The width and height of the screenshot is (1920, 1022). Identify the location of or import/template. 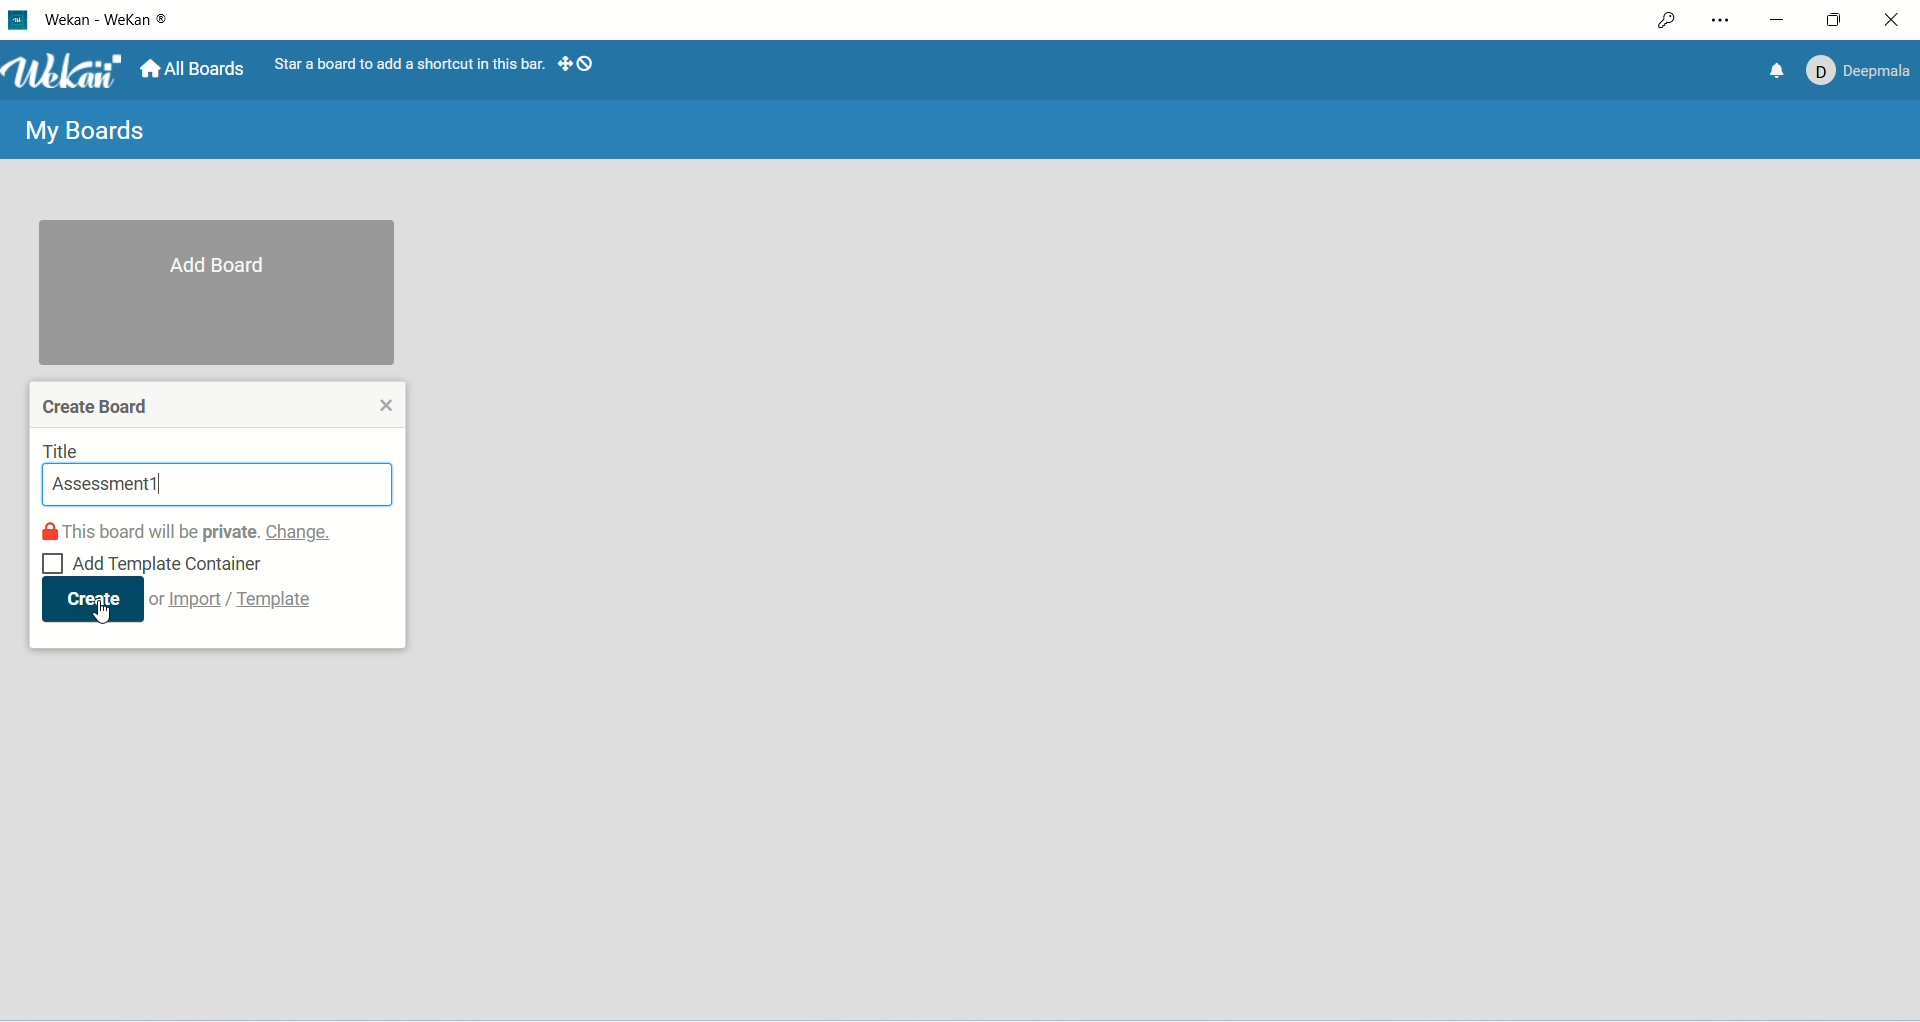
(233, 599).